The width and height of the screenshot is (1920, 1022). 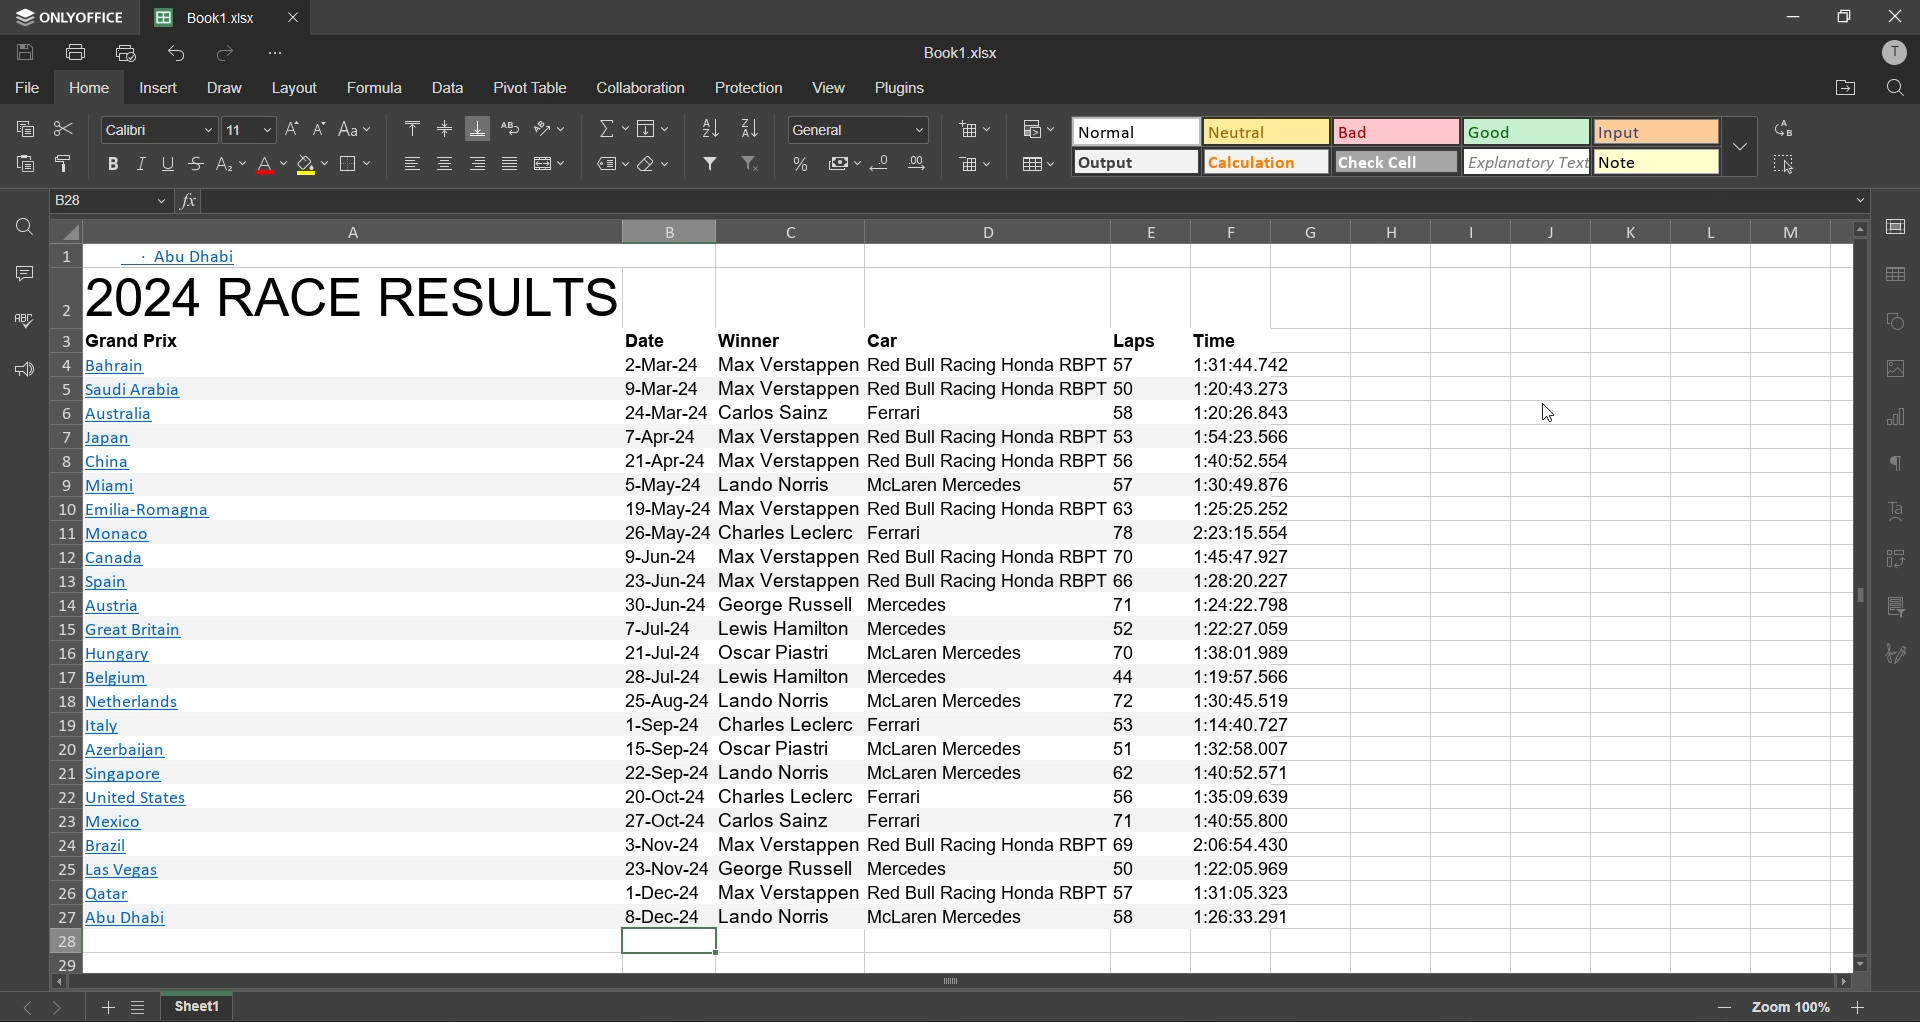 What do you see at coordinates (64, 609) in the screenshot?
I see `row numbers` at bounding box center [64, 609].